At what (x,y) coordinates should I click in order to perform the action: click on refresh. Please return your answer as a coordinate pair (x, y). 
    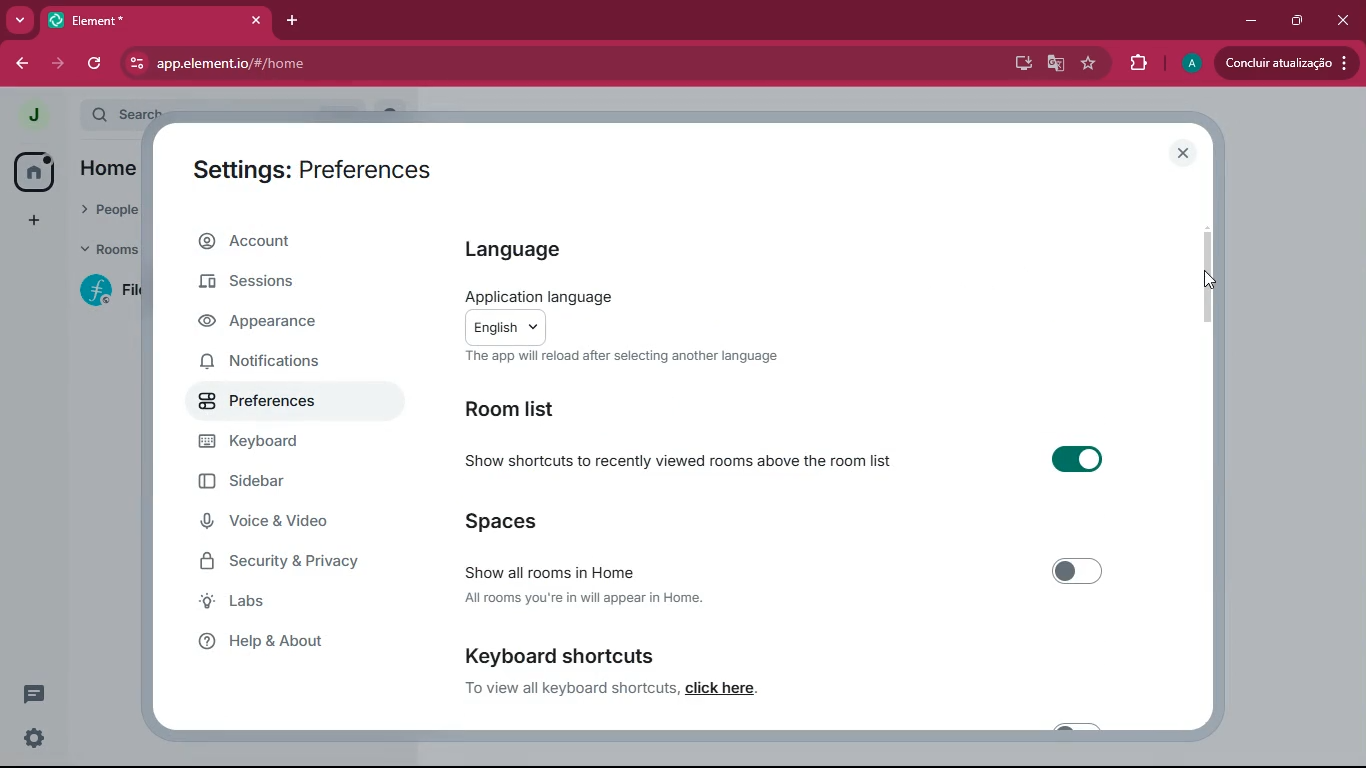
    Looking at the image, I should click on (96, 65).